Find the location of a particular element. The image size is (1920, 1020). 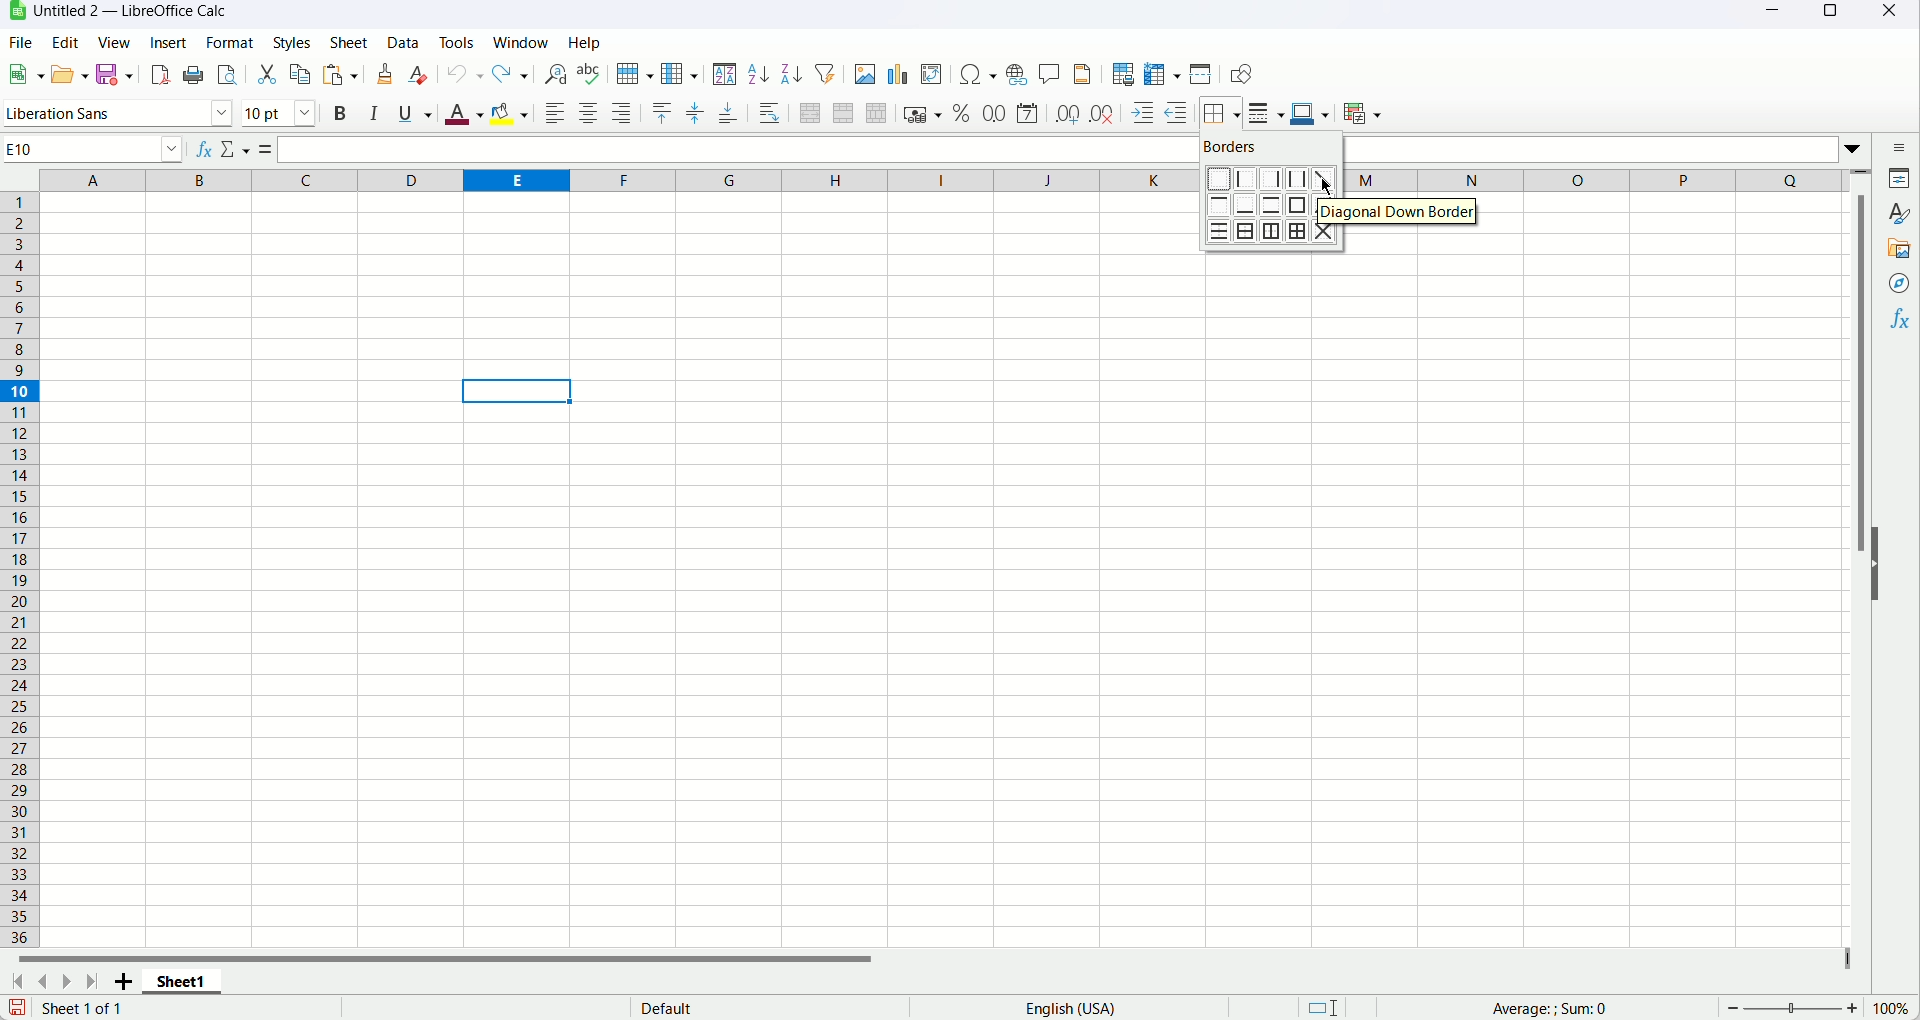

Align right is located at coordinates (622, 111).